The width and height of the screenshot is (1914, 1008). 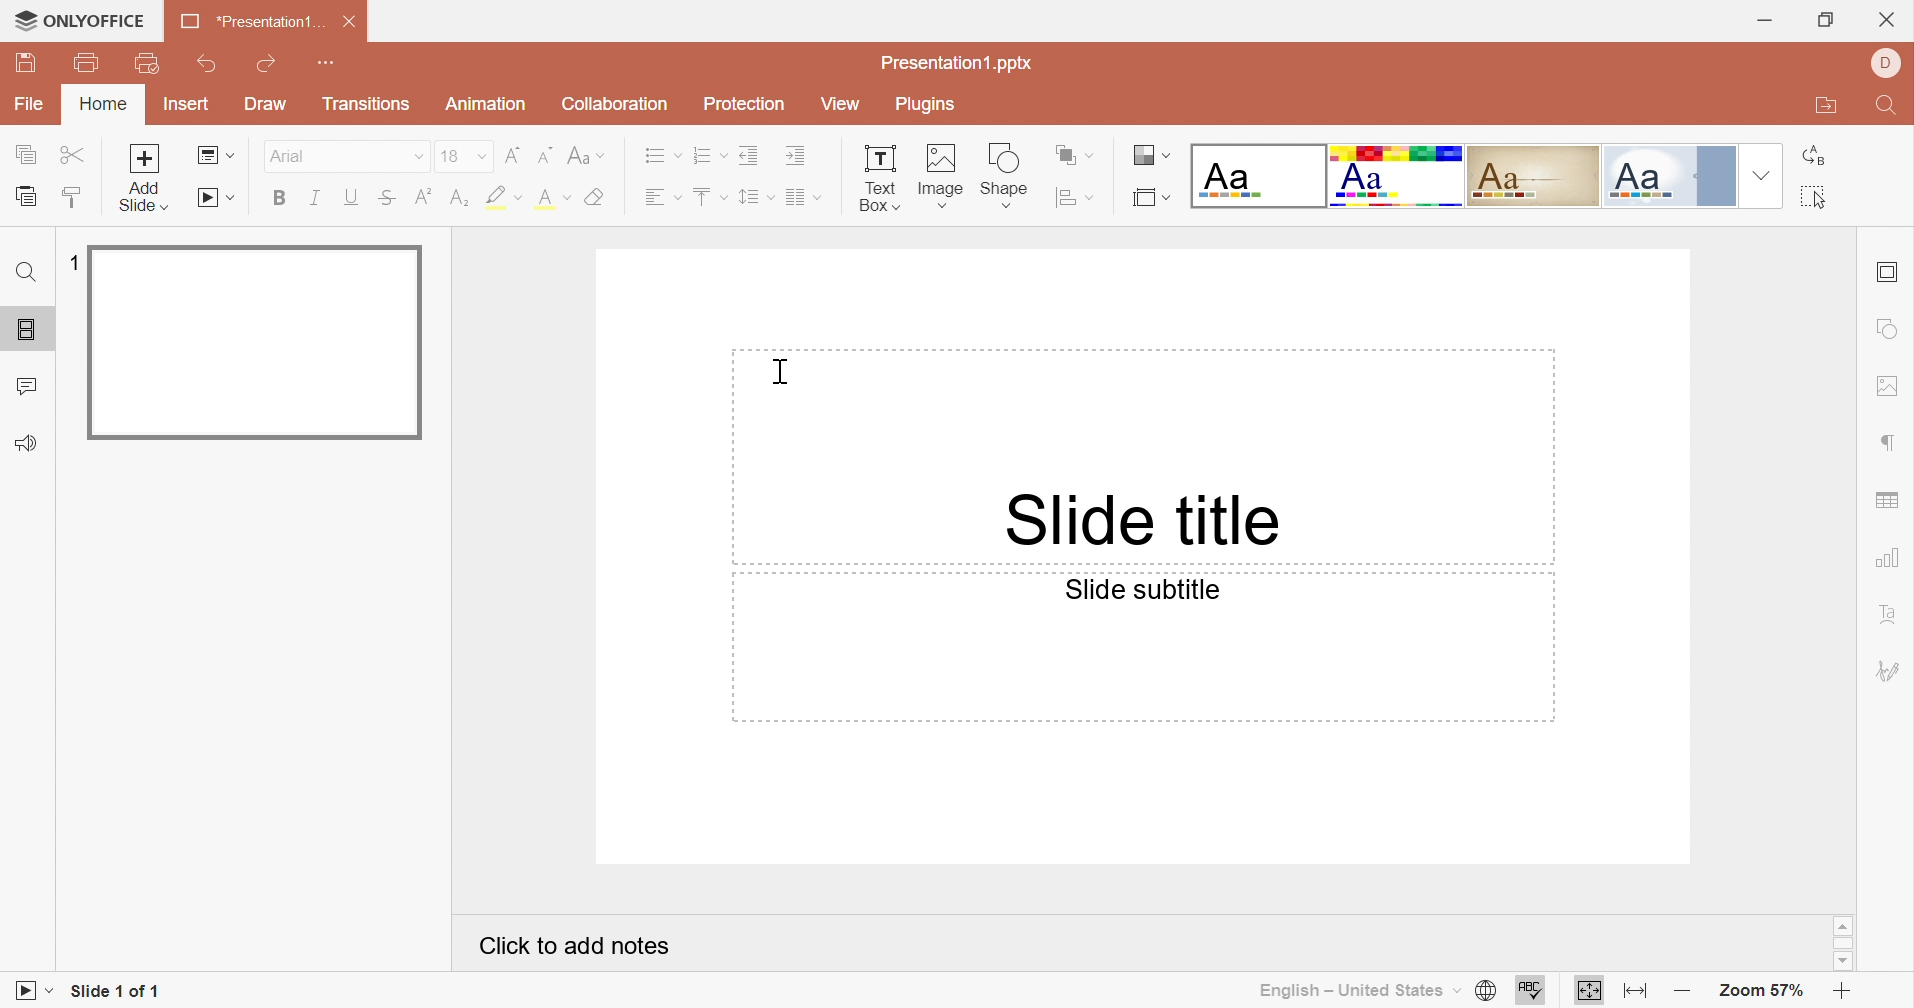 I want to click on Draw, so click(x=269, y=105).